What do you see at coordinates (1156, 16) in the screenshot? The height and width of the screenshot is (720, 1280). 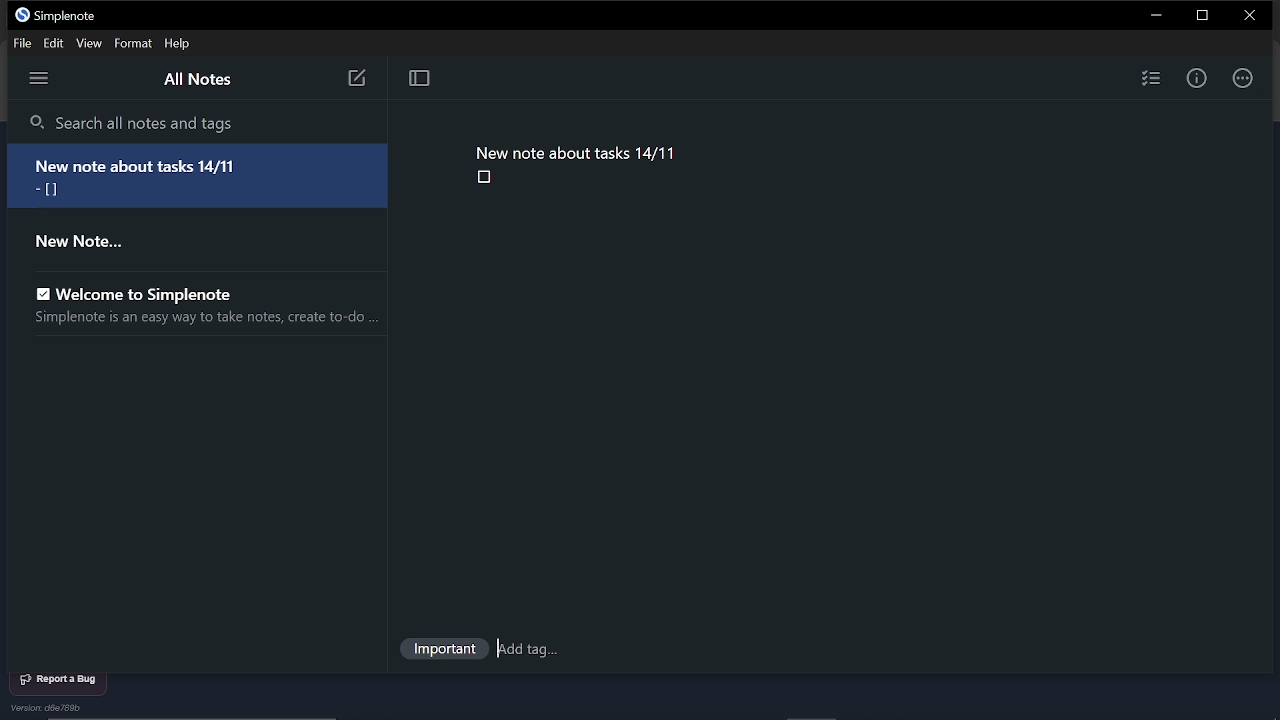 I see `Minimize` at bounding box center [1156, 16].